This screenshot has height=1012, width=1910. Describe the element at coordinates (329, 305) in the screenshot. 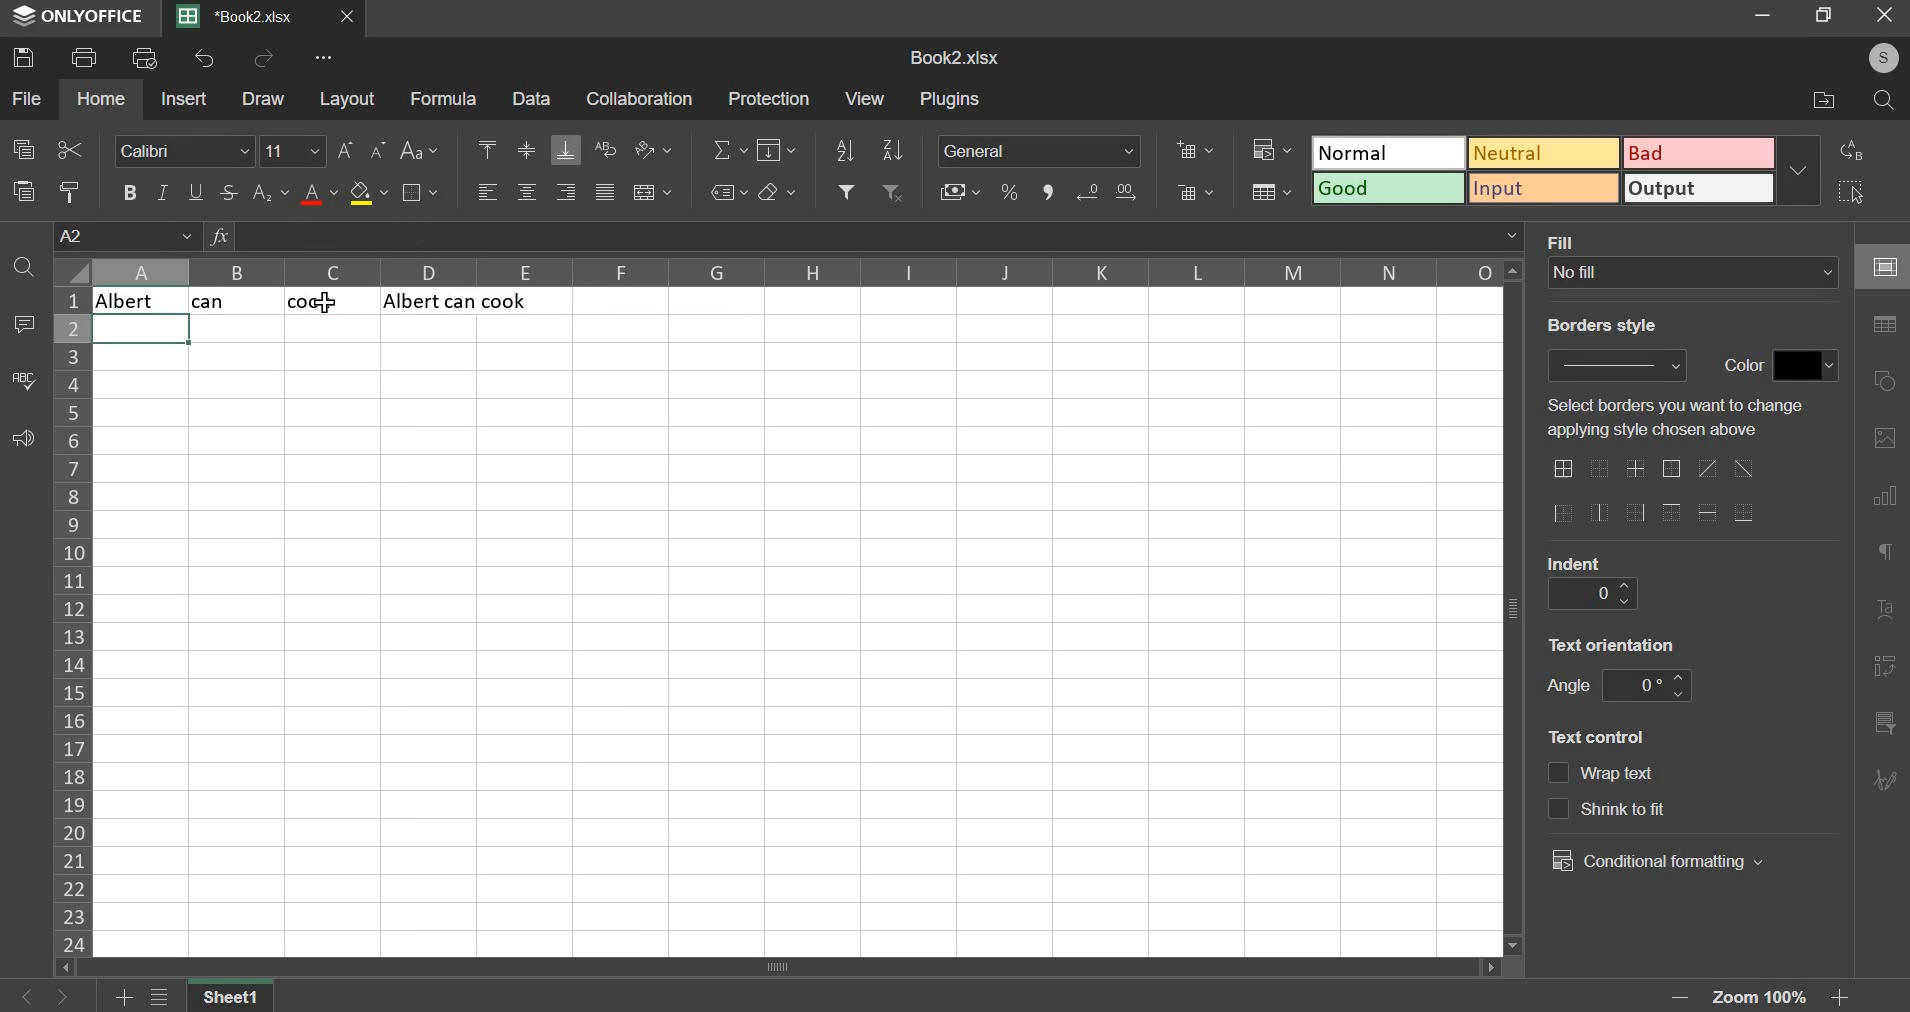

I see `cursor` at that location.